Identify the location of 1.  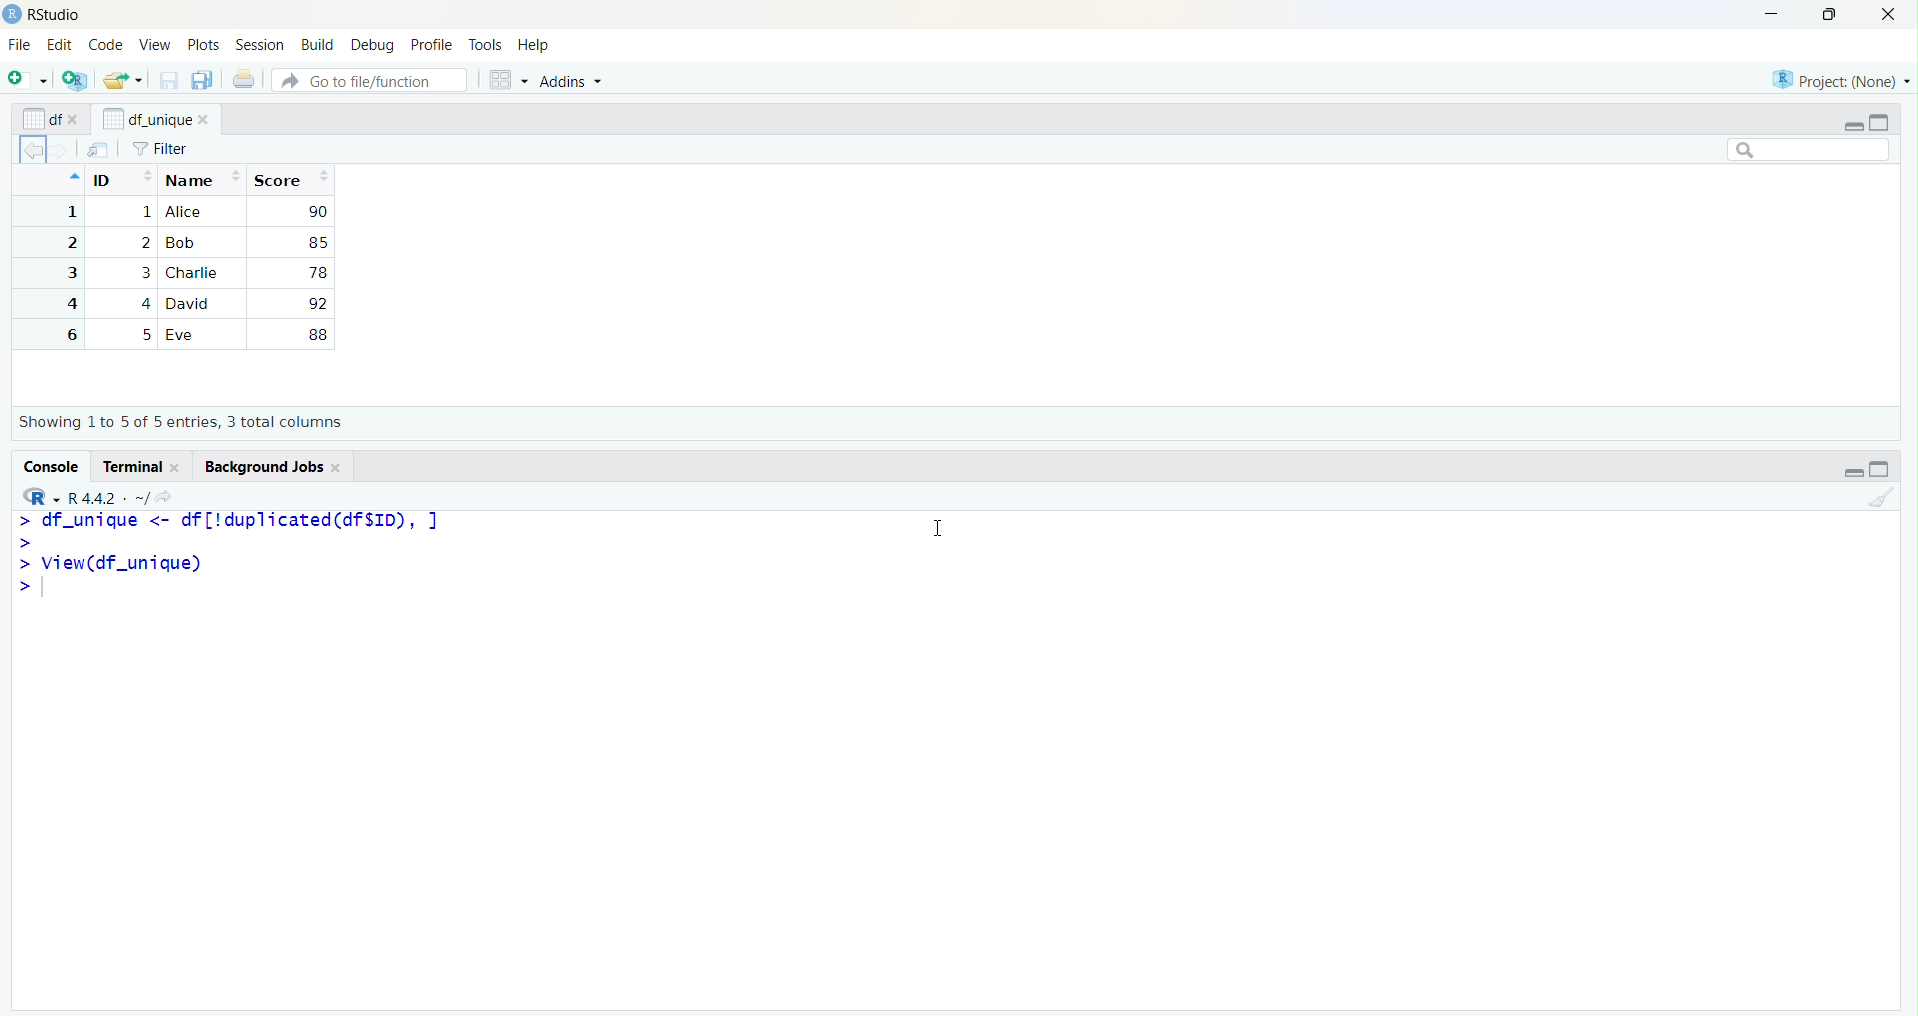
(69, 212).